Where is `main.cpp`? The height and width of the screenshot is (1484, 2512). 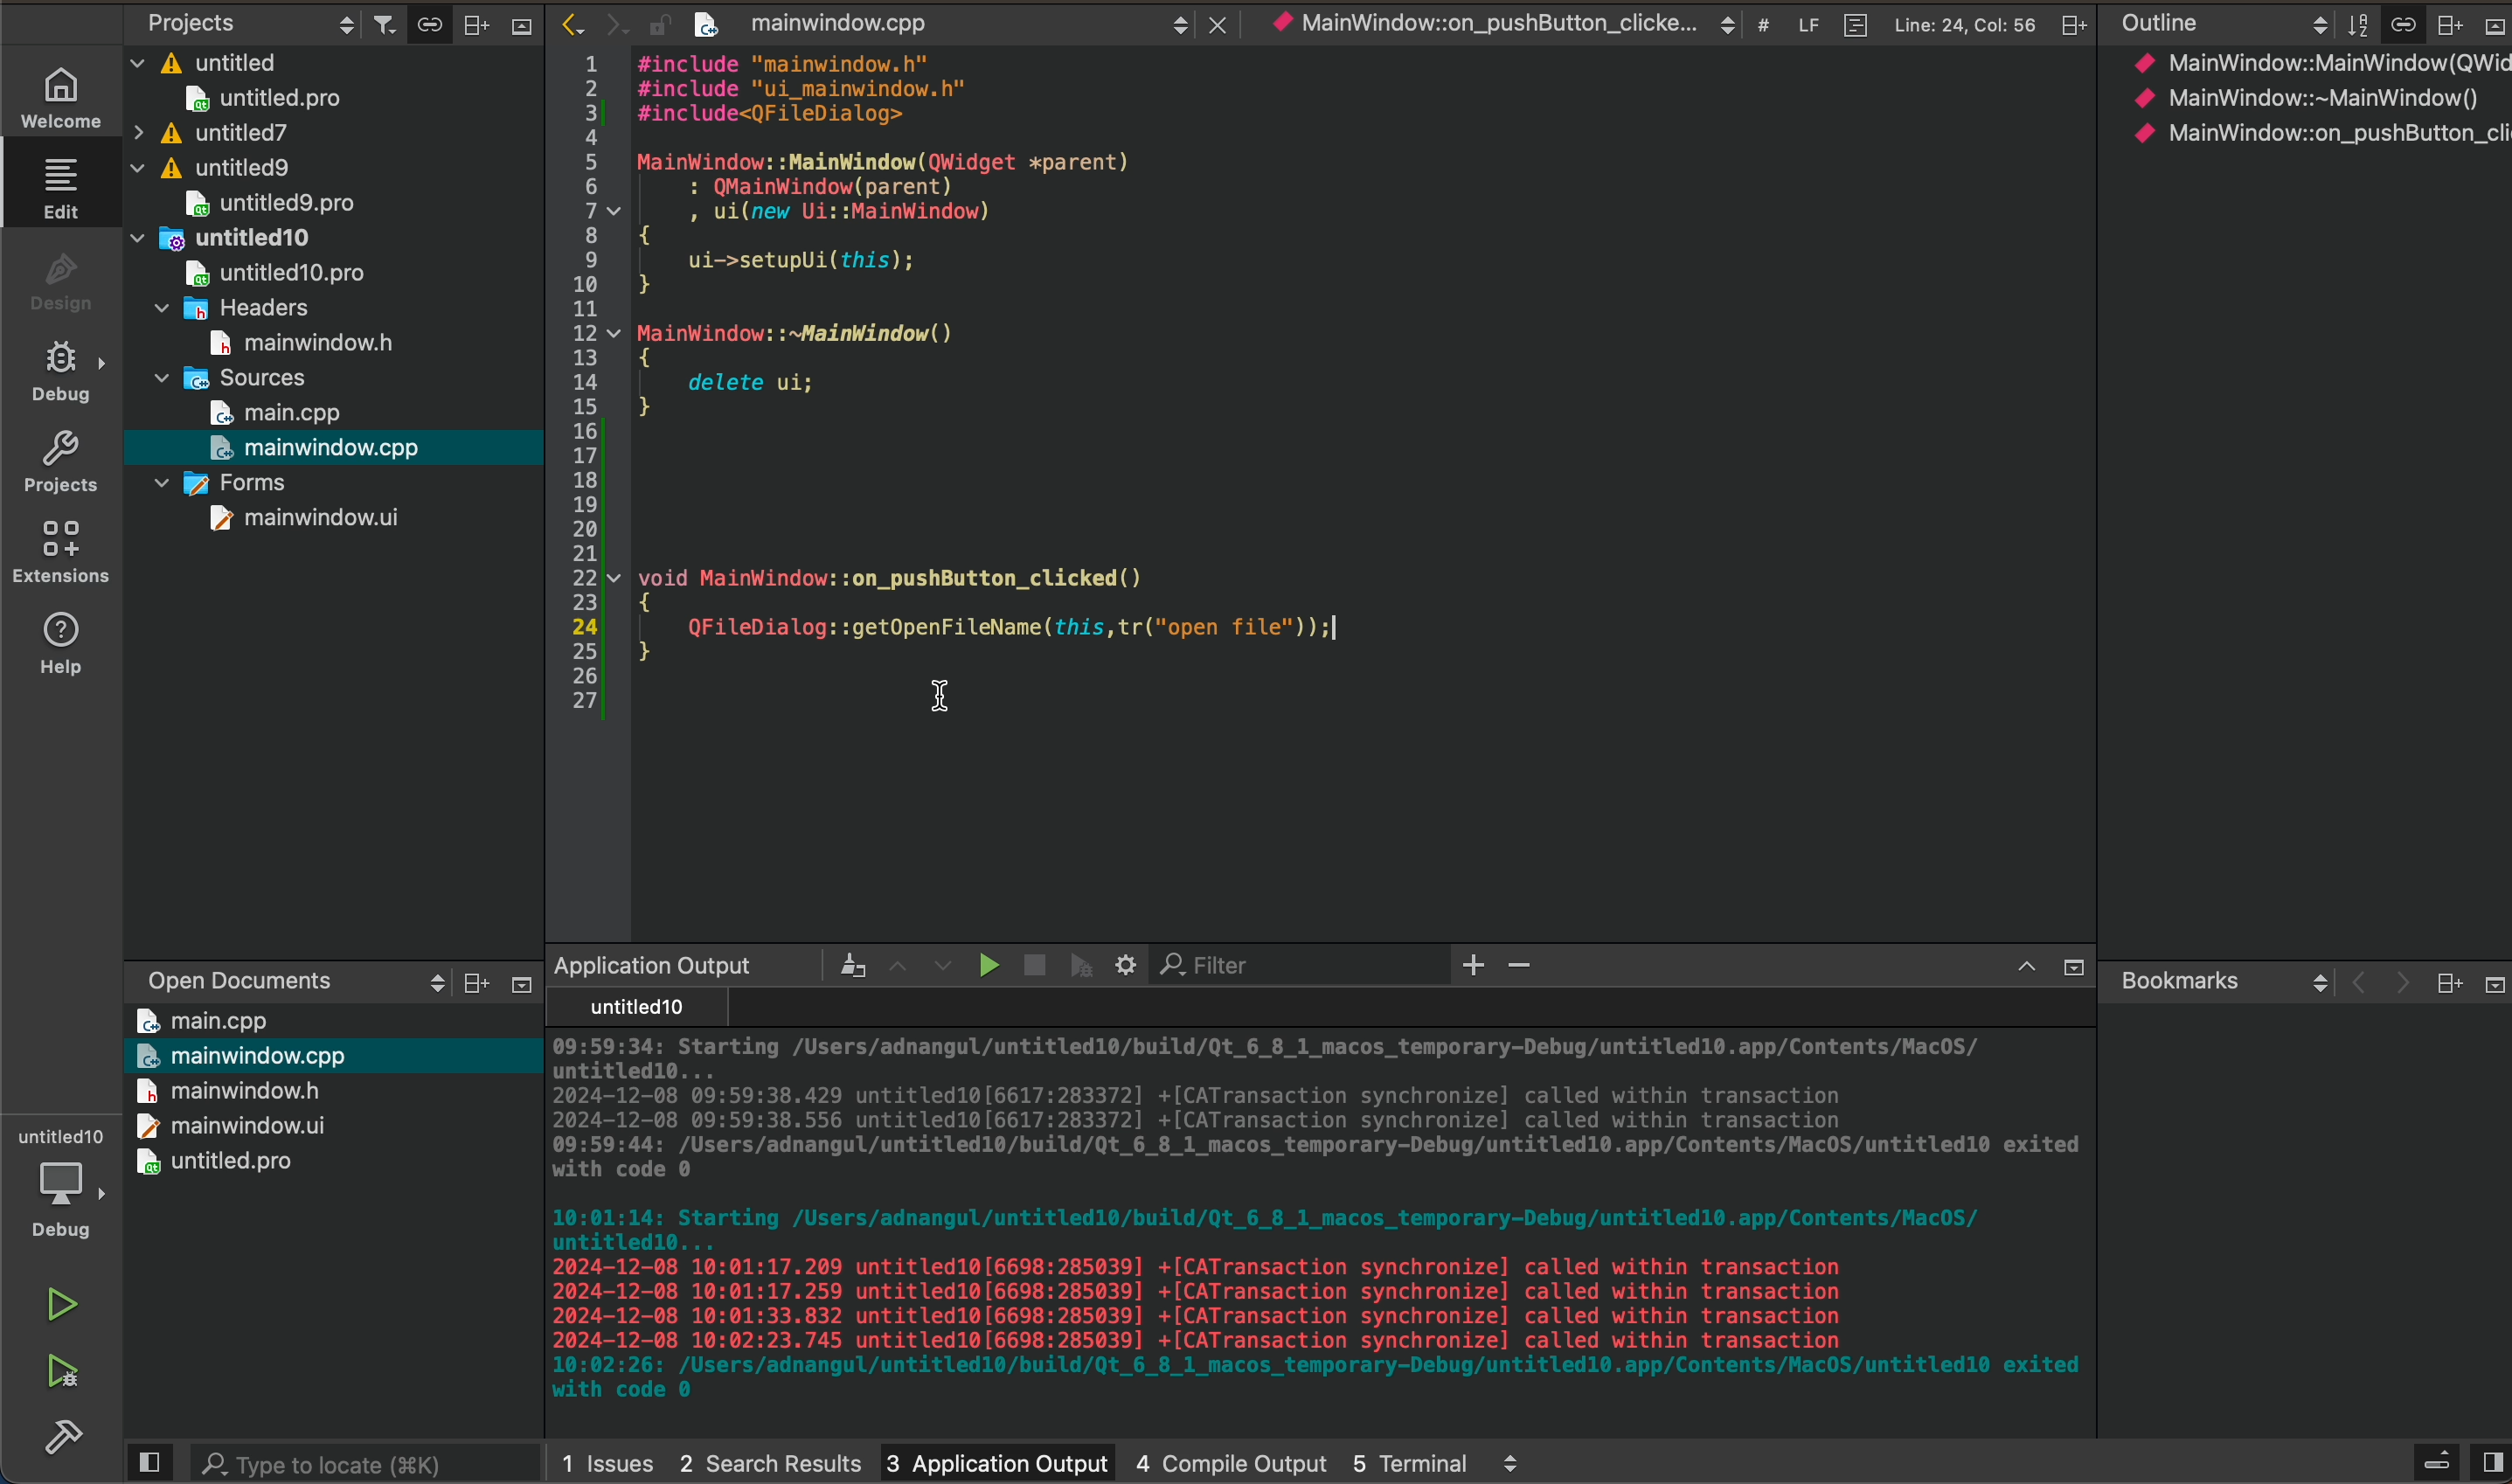
main.cpp is located at coordinates (204, 1019).